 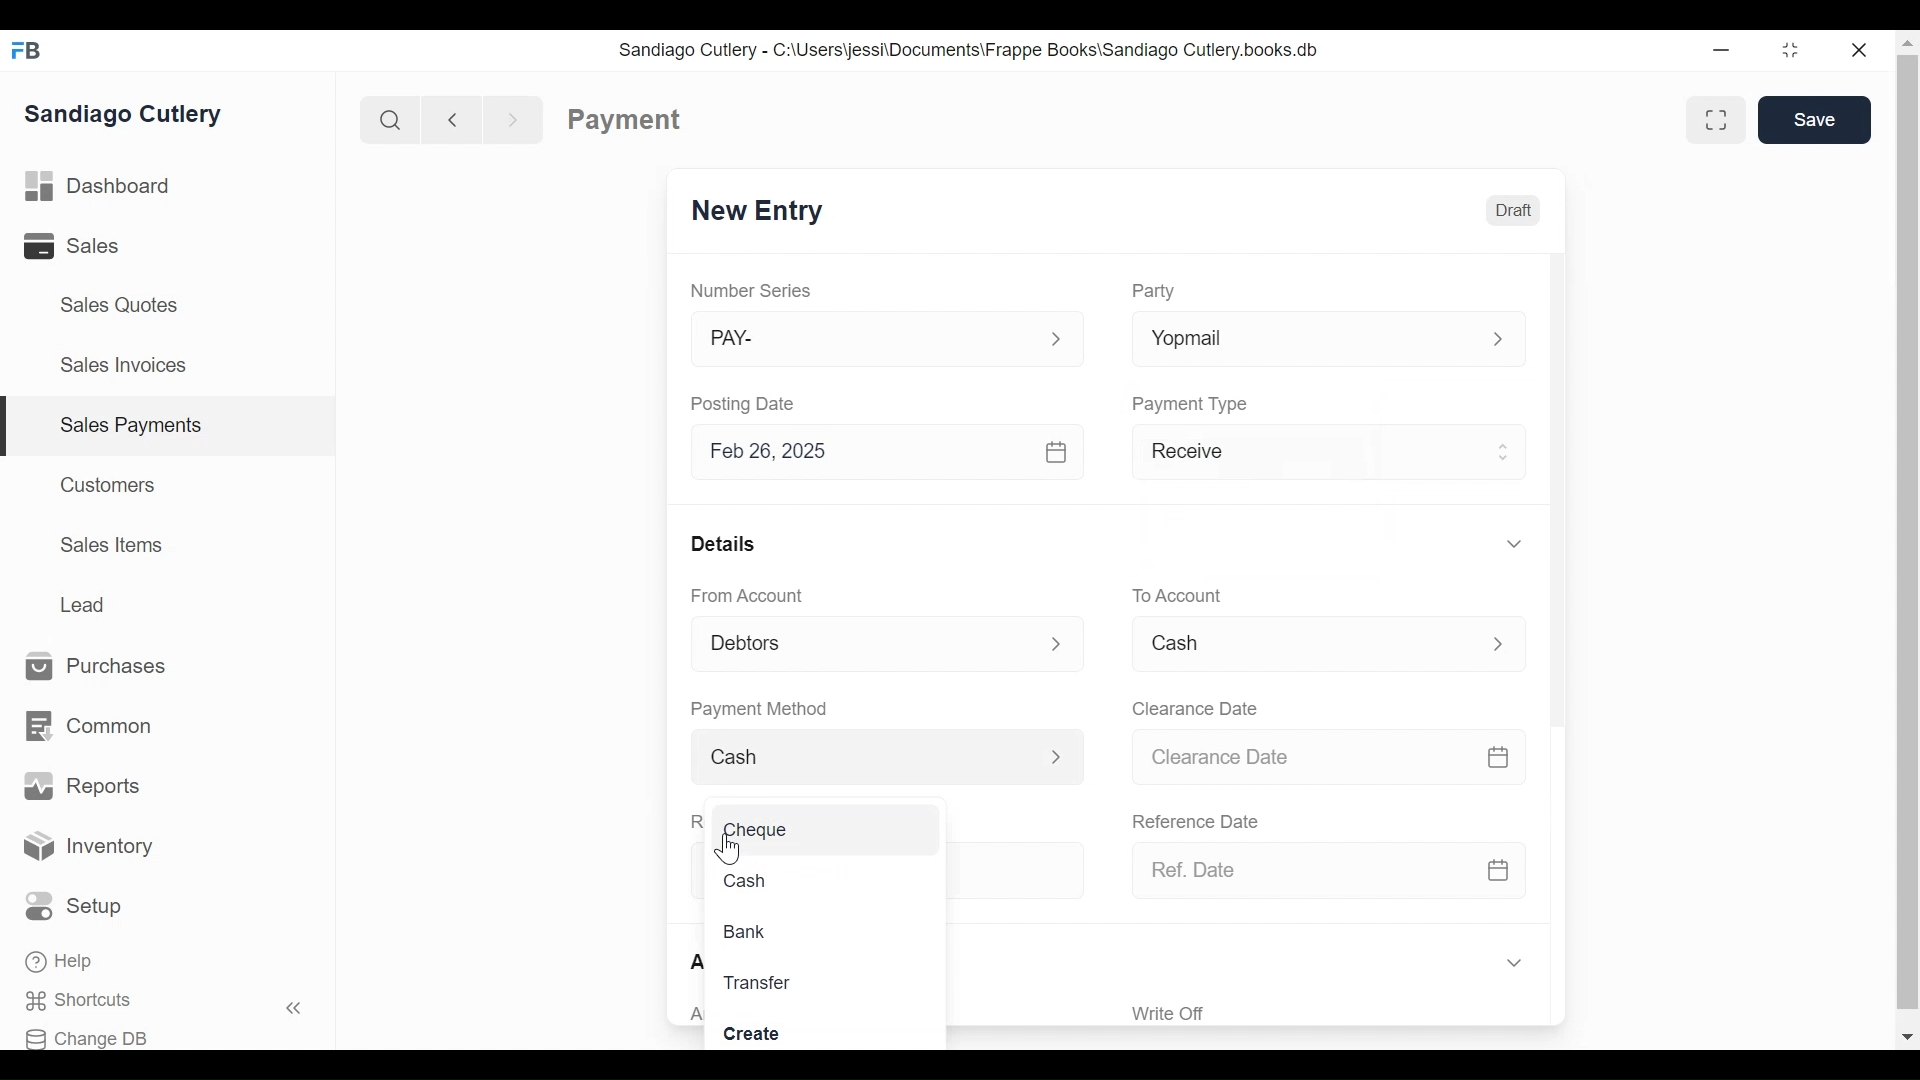 I want to click on Cash, so click(x=1296, y=641).